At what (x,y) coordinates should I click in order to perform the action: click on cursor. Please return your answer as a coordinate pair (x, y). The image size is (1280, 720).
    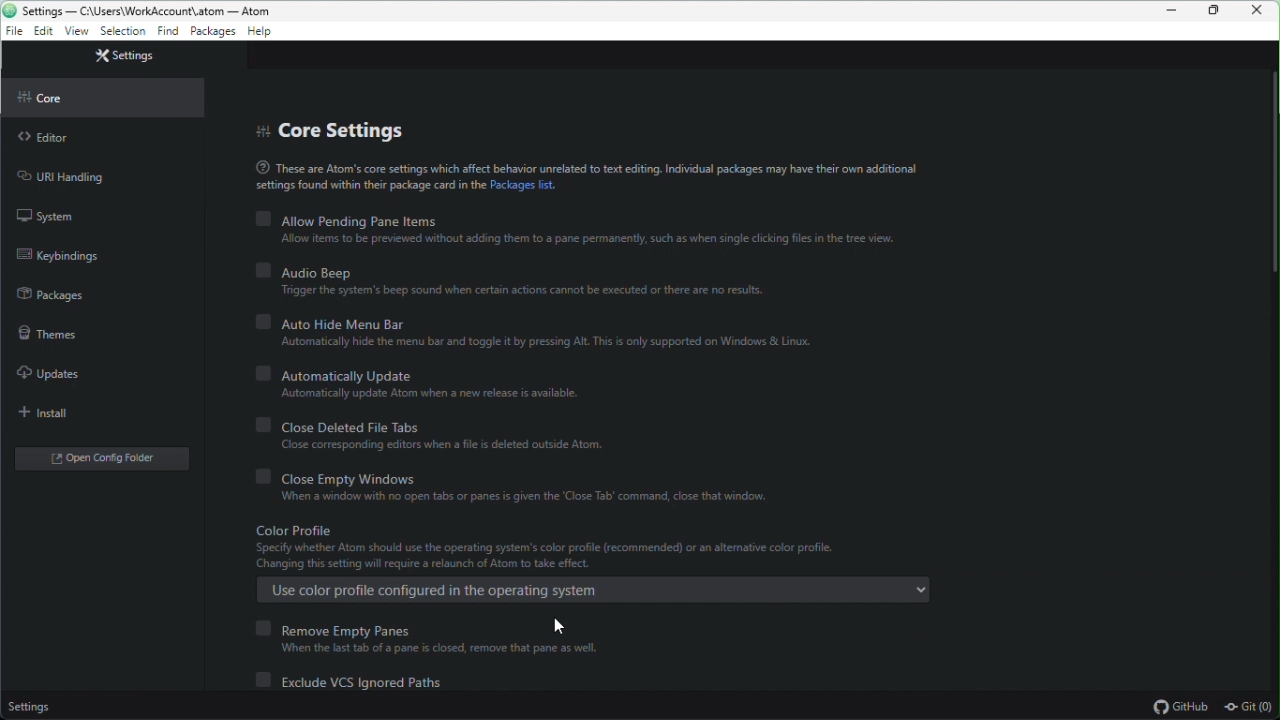
    Looking at the image, I should click on (562, 629).